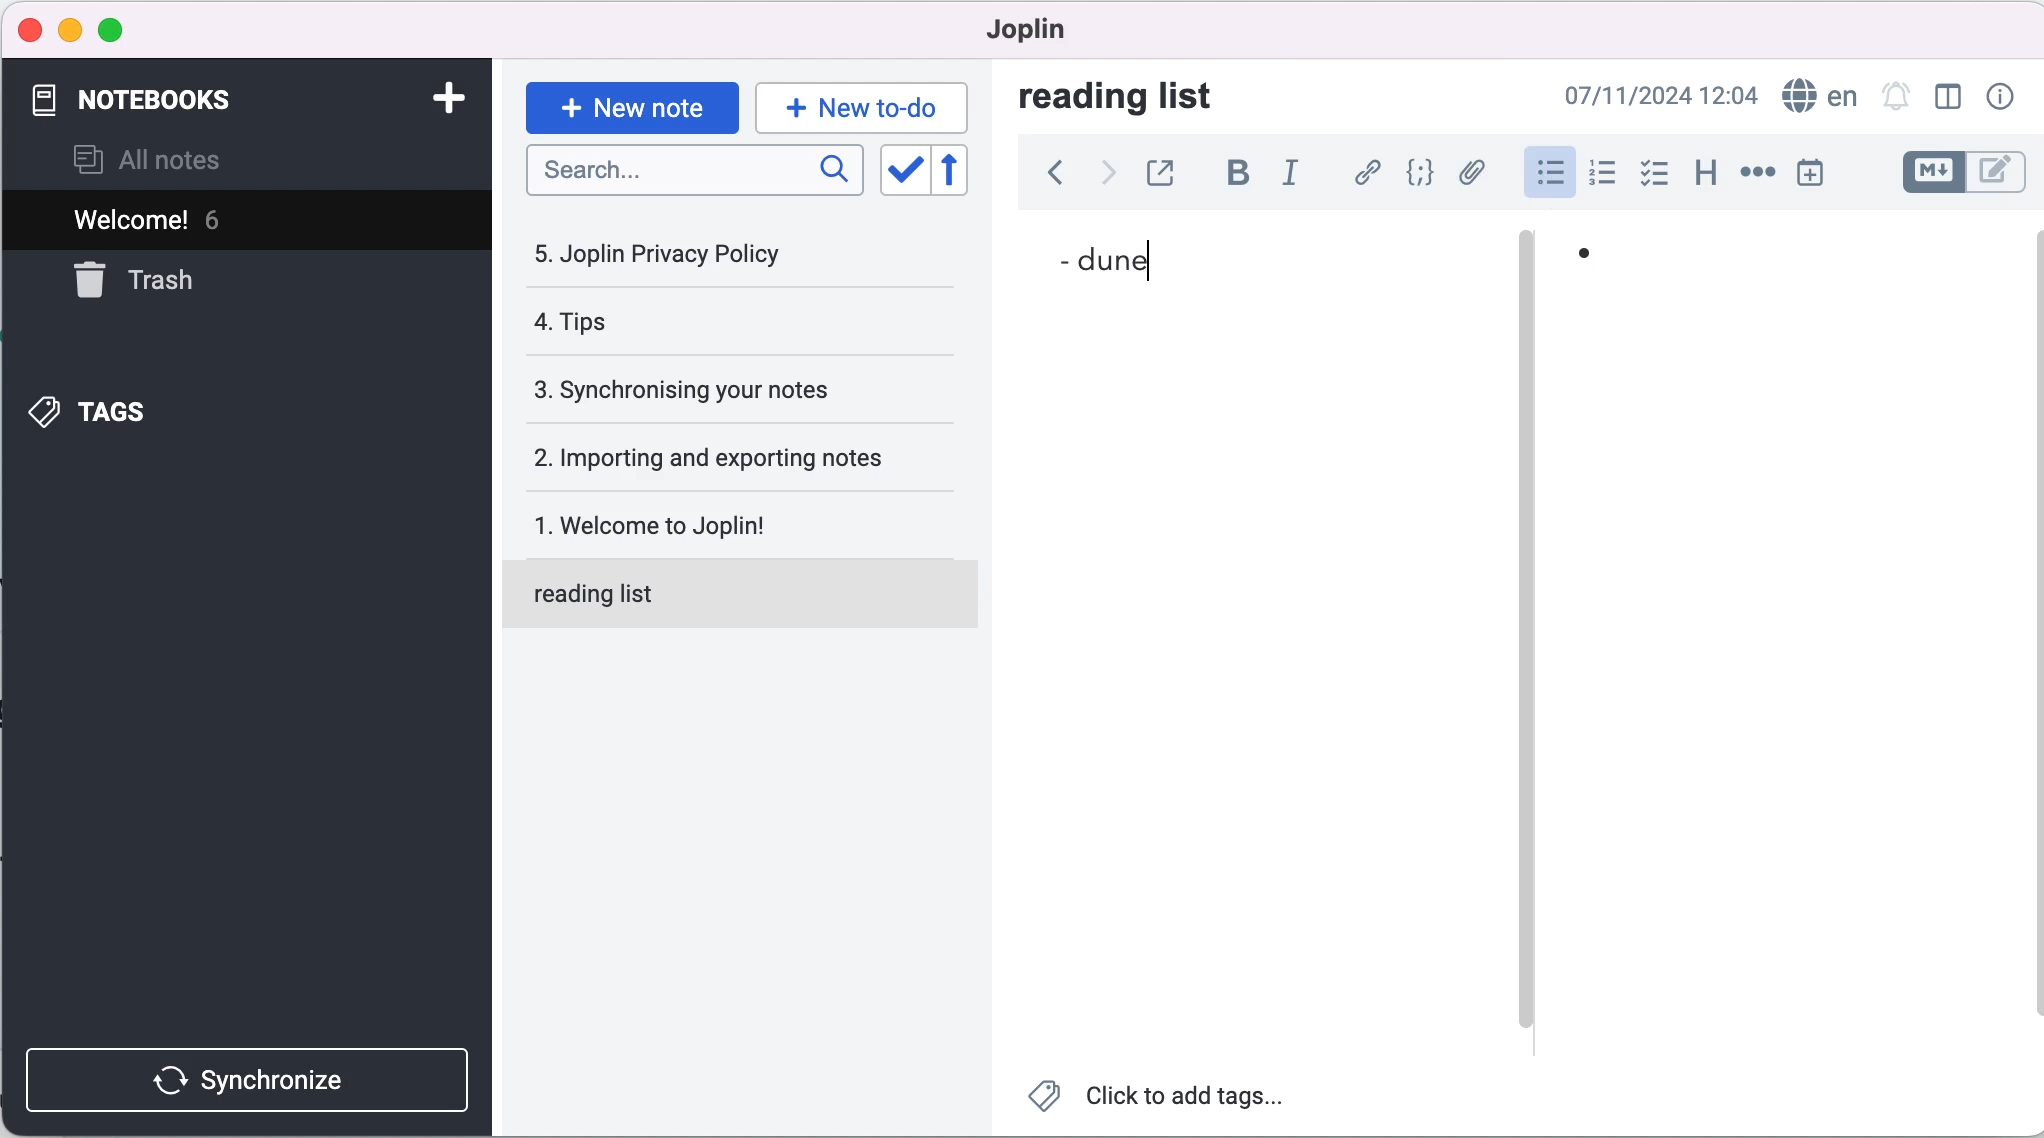 The image size is (2044, 1138). Describe the element at coordinates (1368, 172) in the screenshot. I see `hyperlink` at that location.